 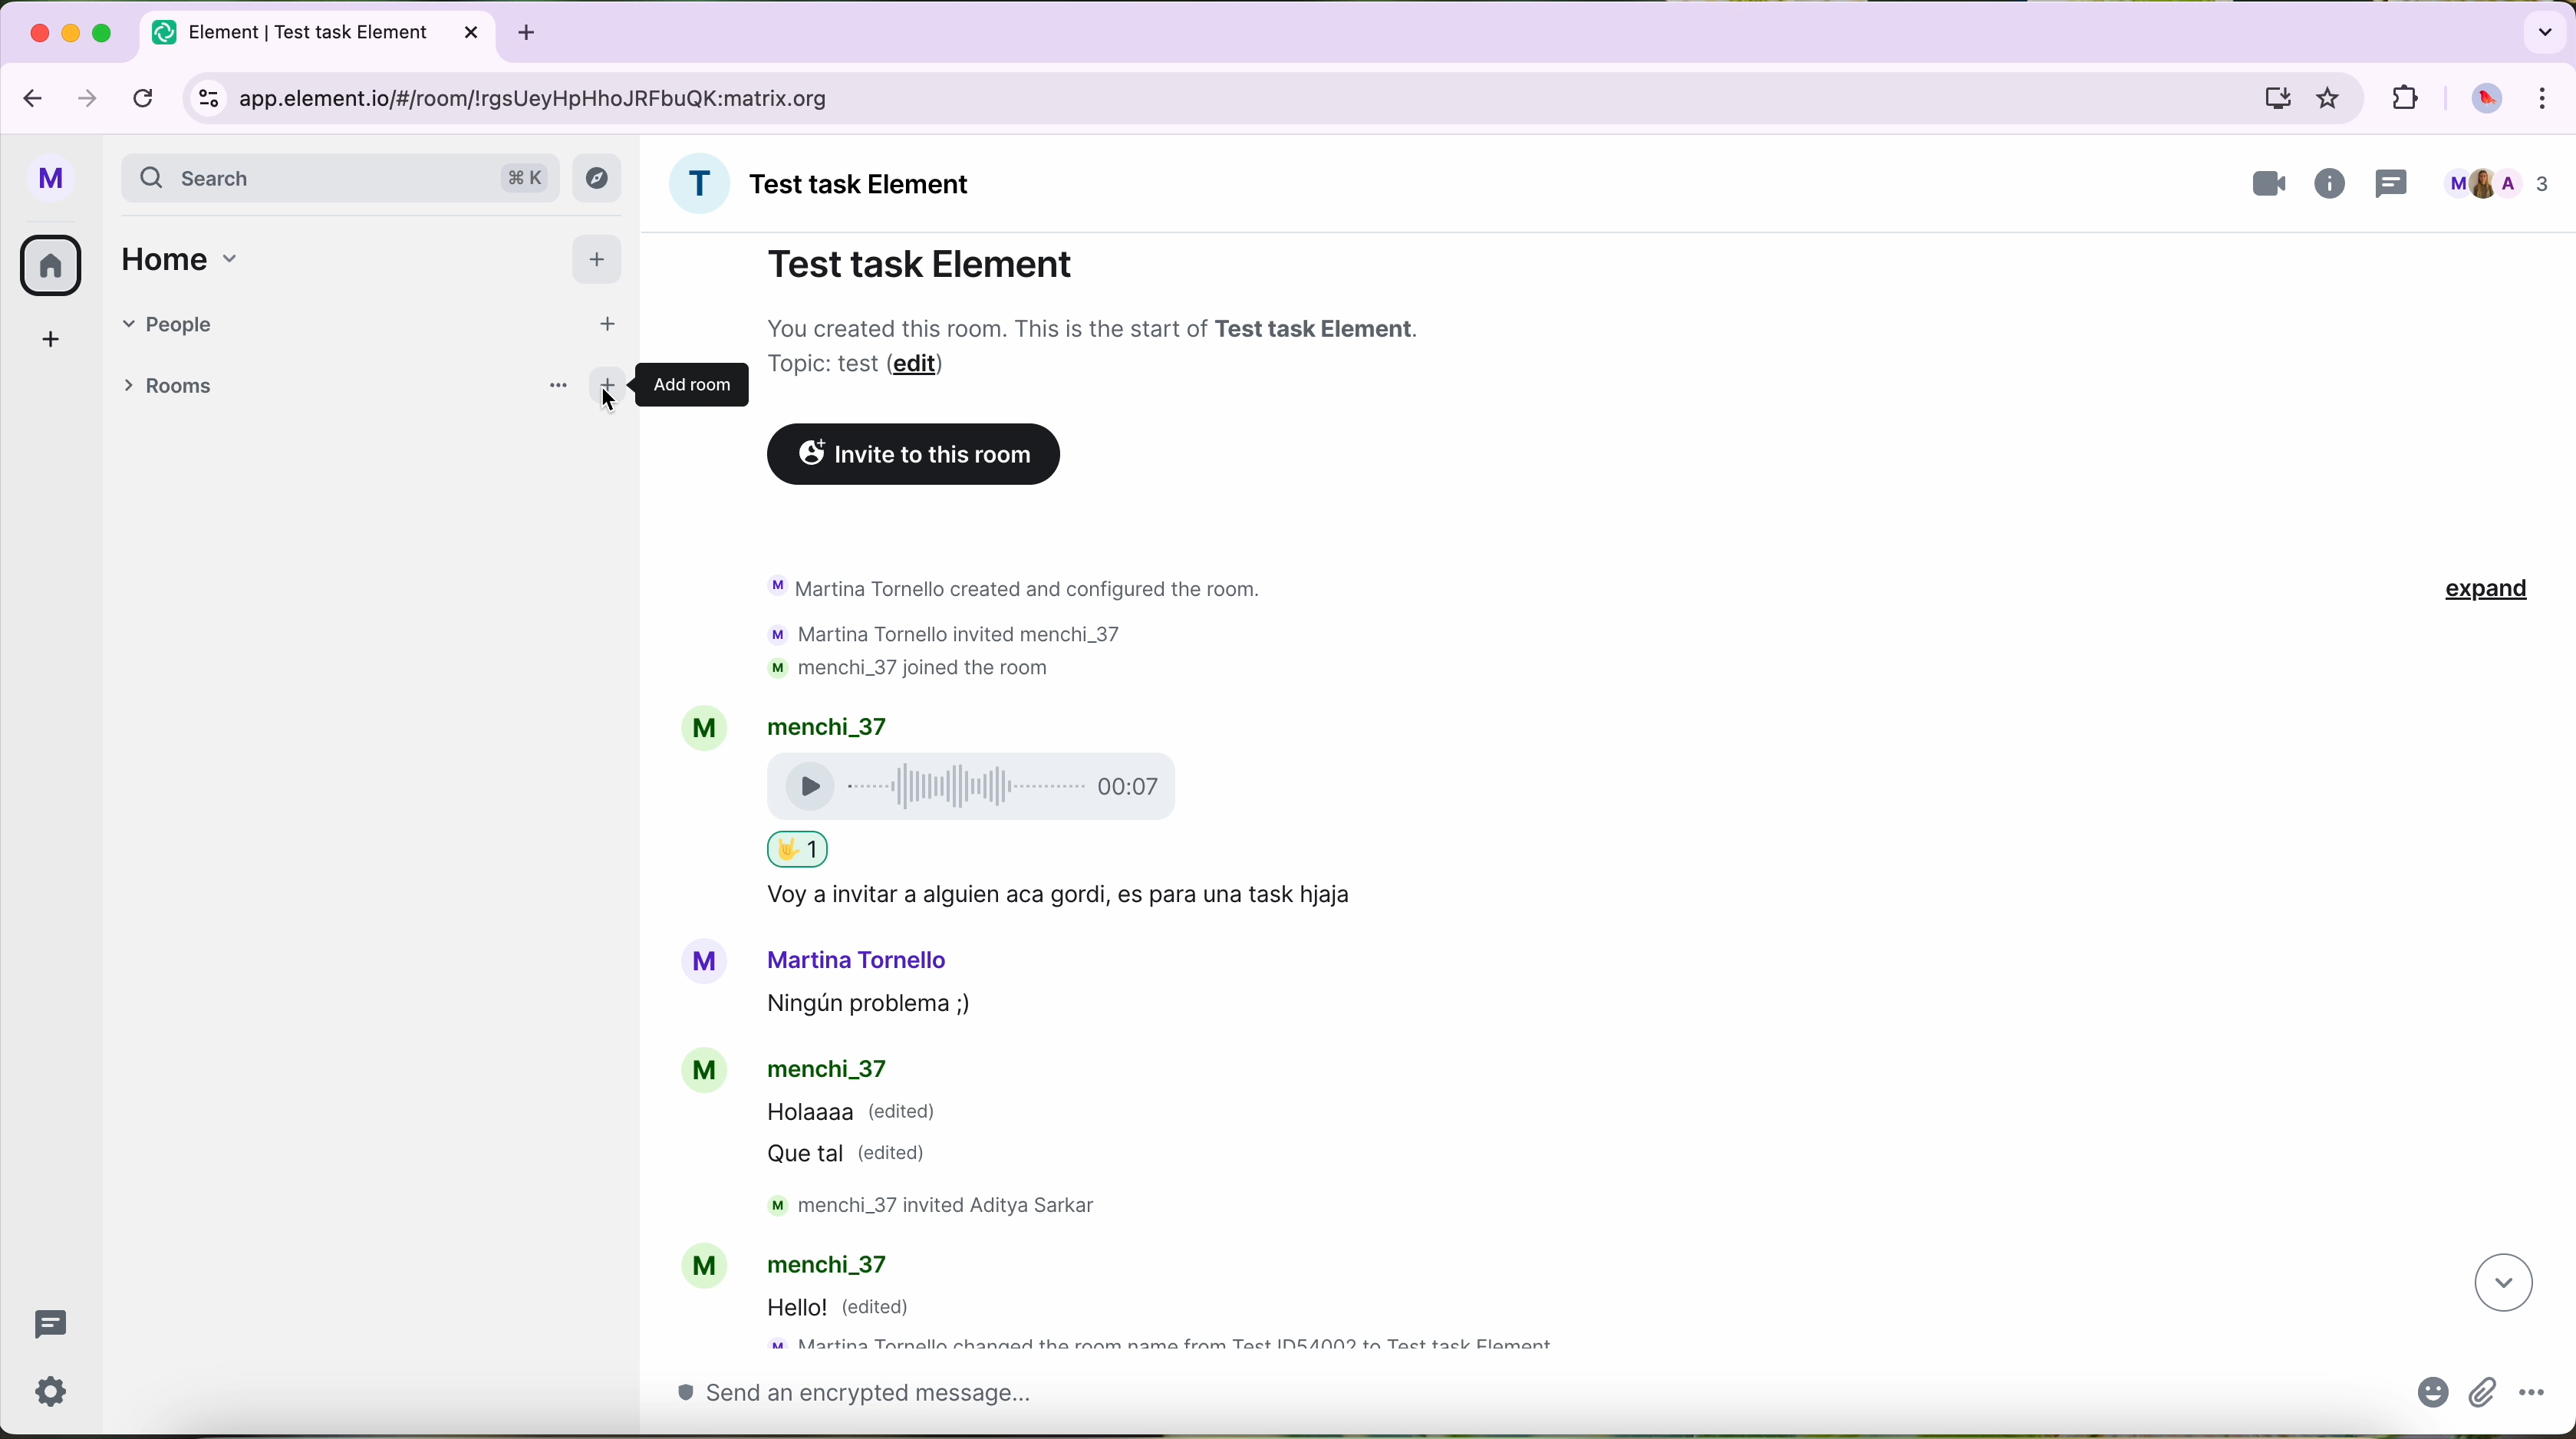 What do you see at coordinates (872, 1139) in the screenshot?
I see `message` at bounding box center [872, 1139].